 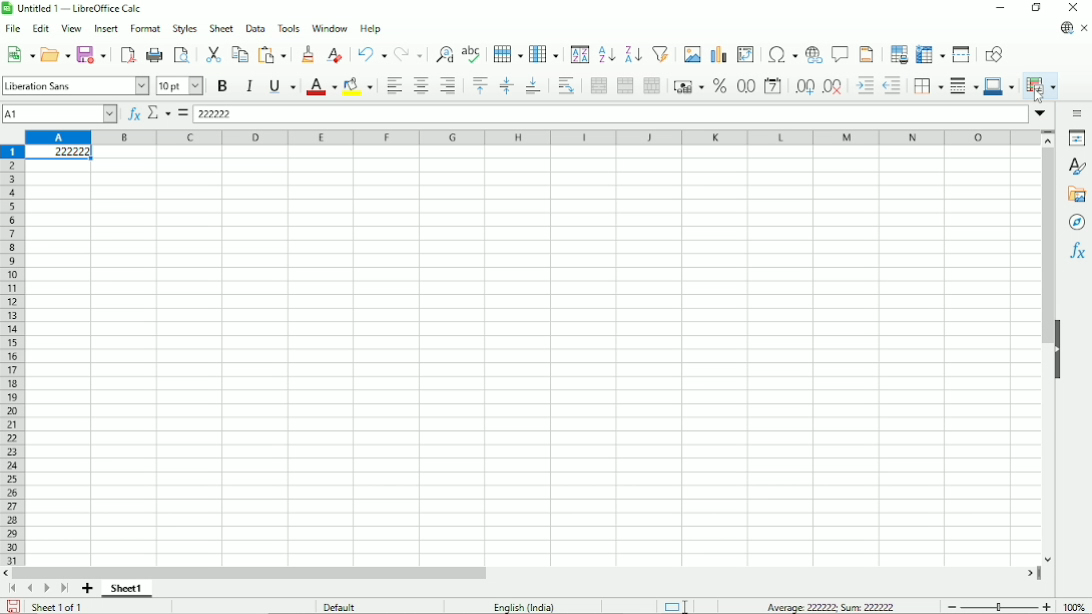 I want to click on Average: 222222; Sum: 222222, so click(x=828, y=606).